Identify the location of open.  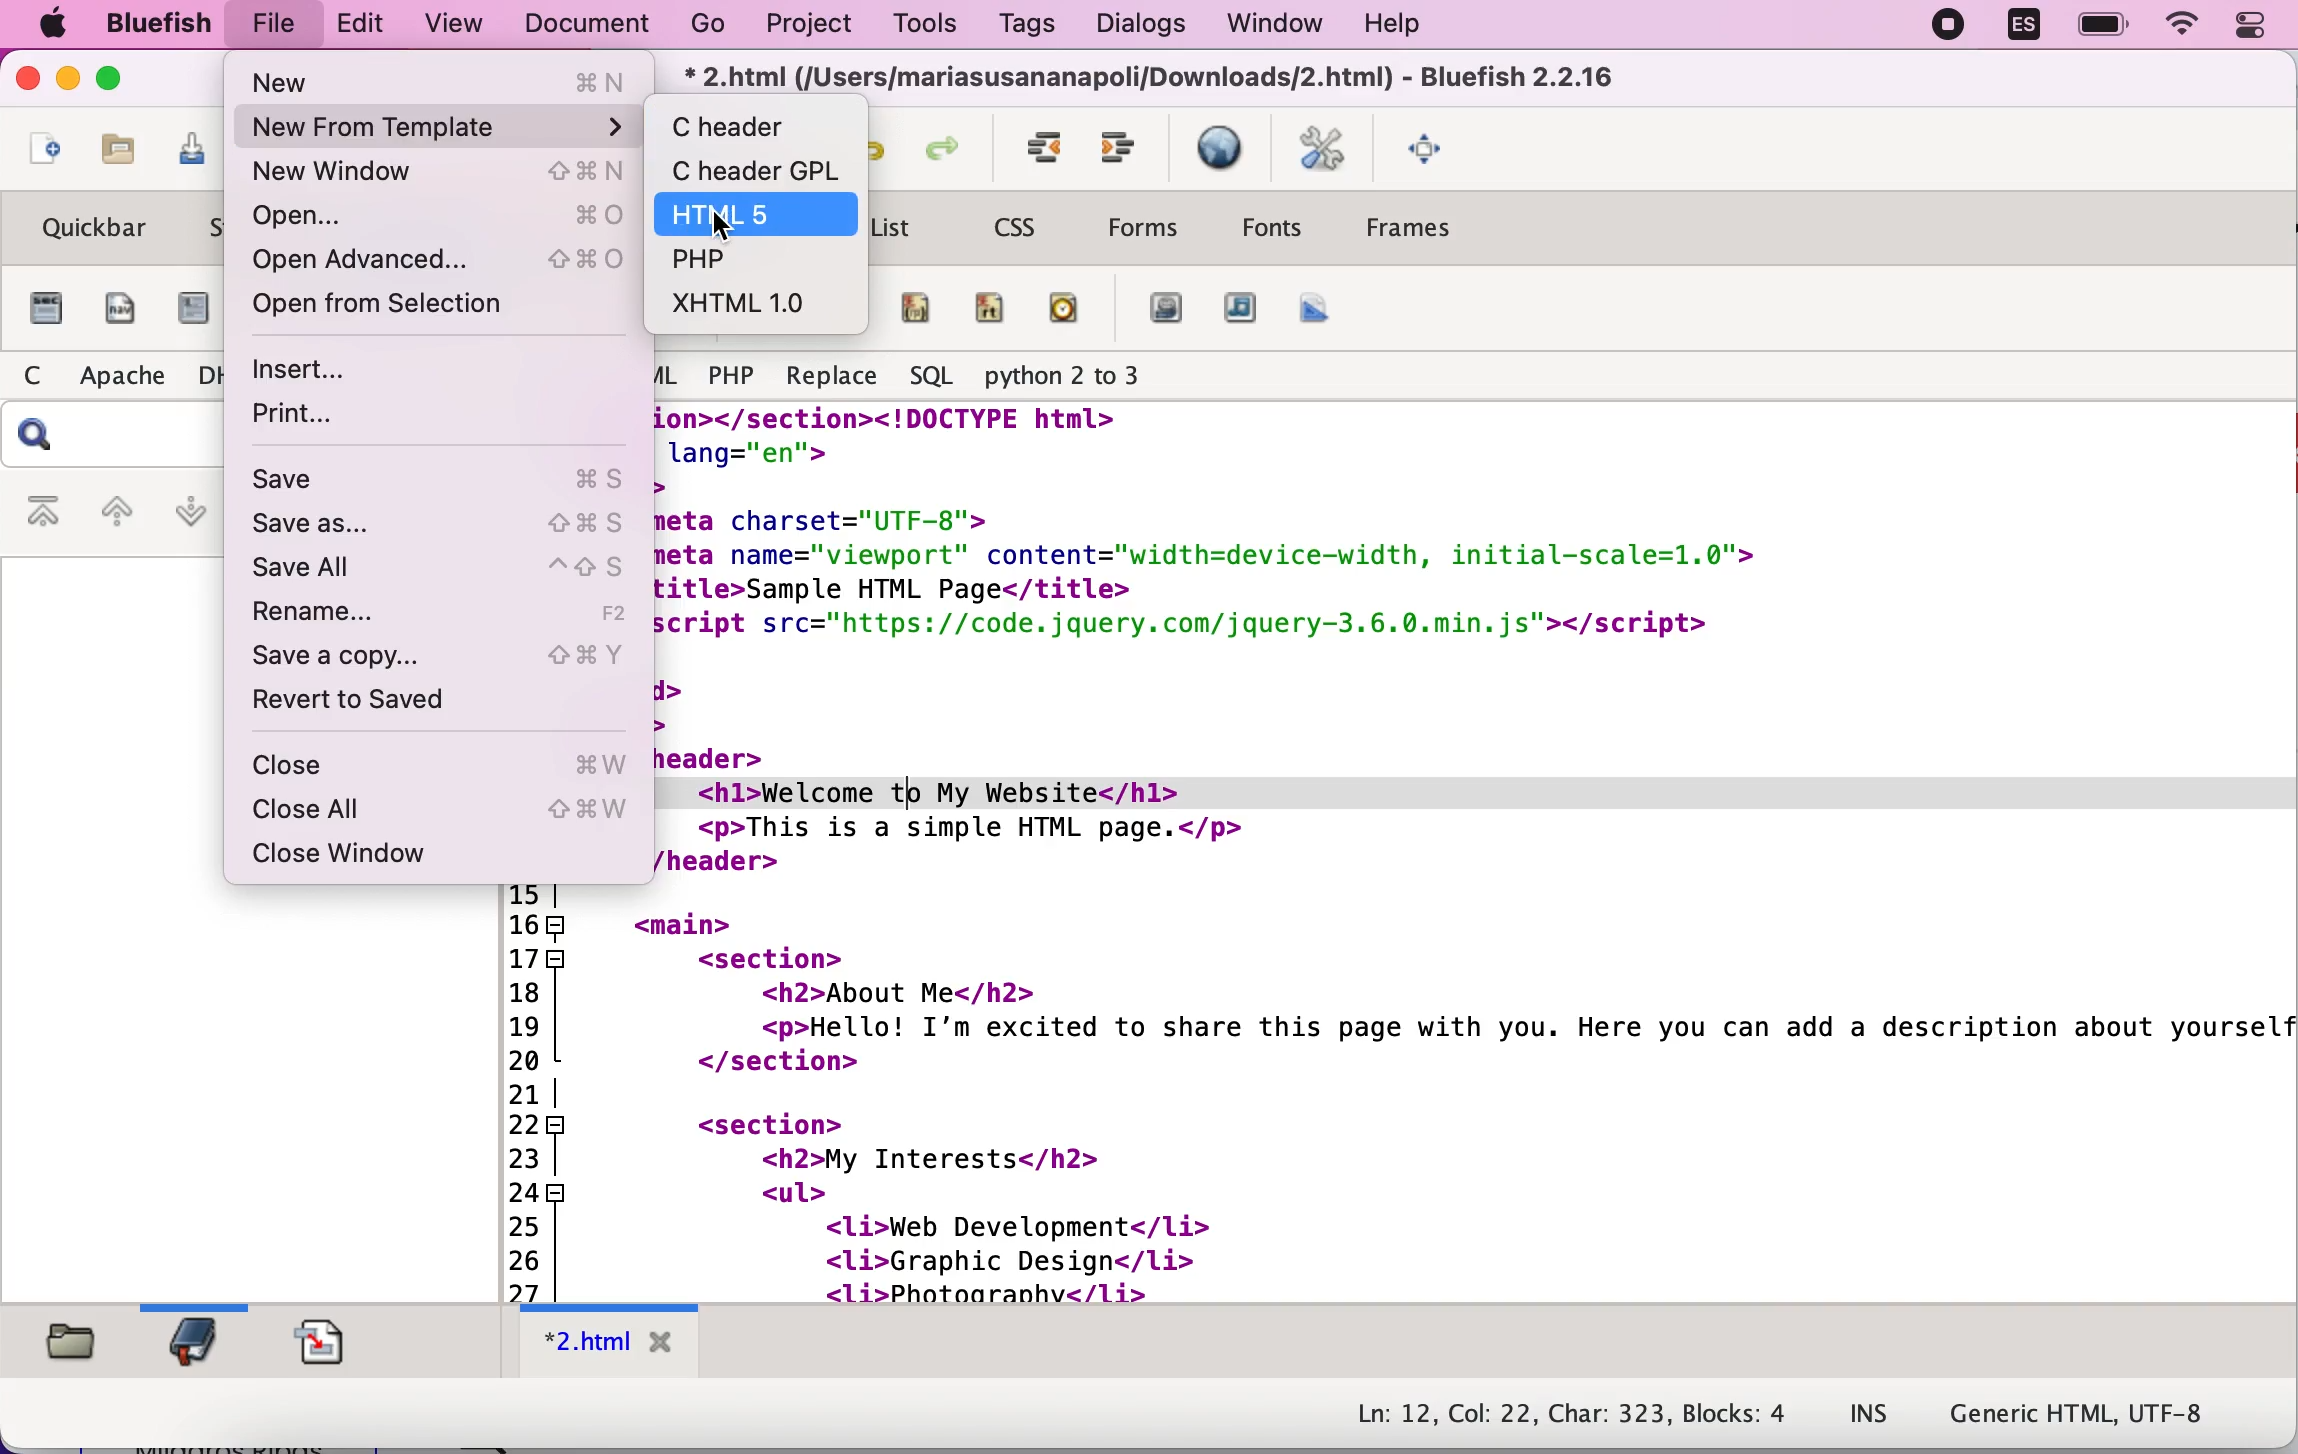
(444, 218).